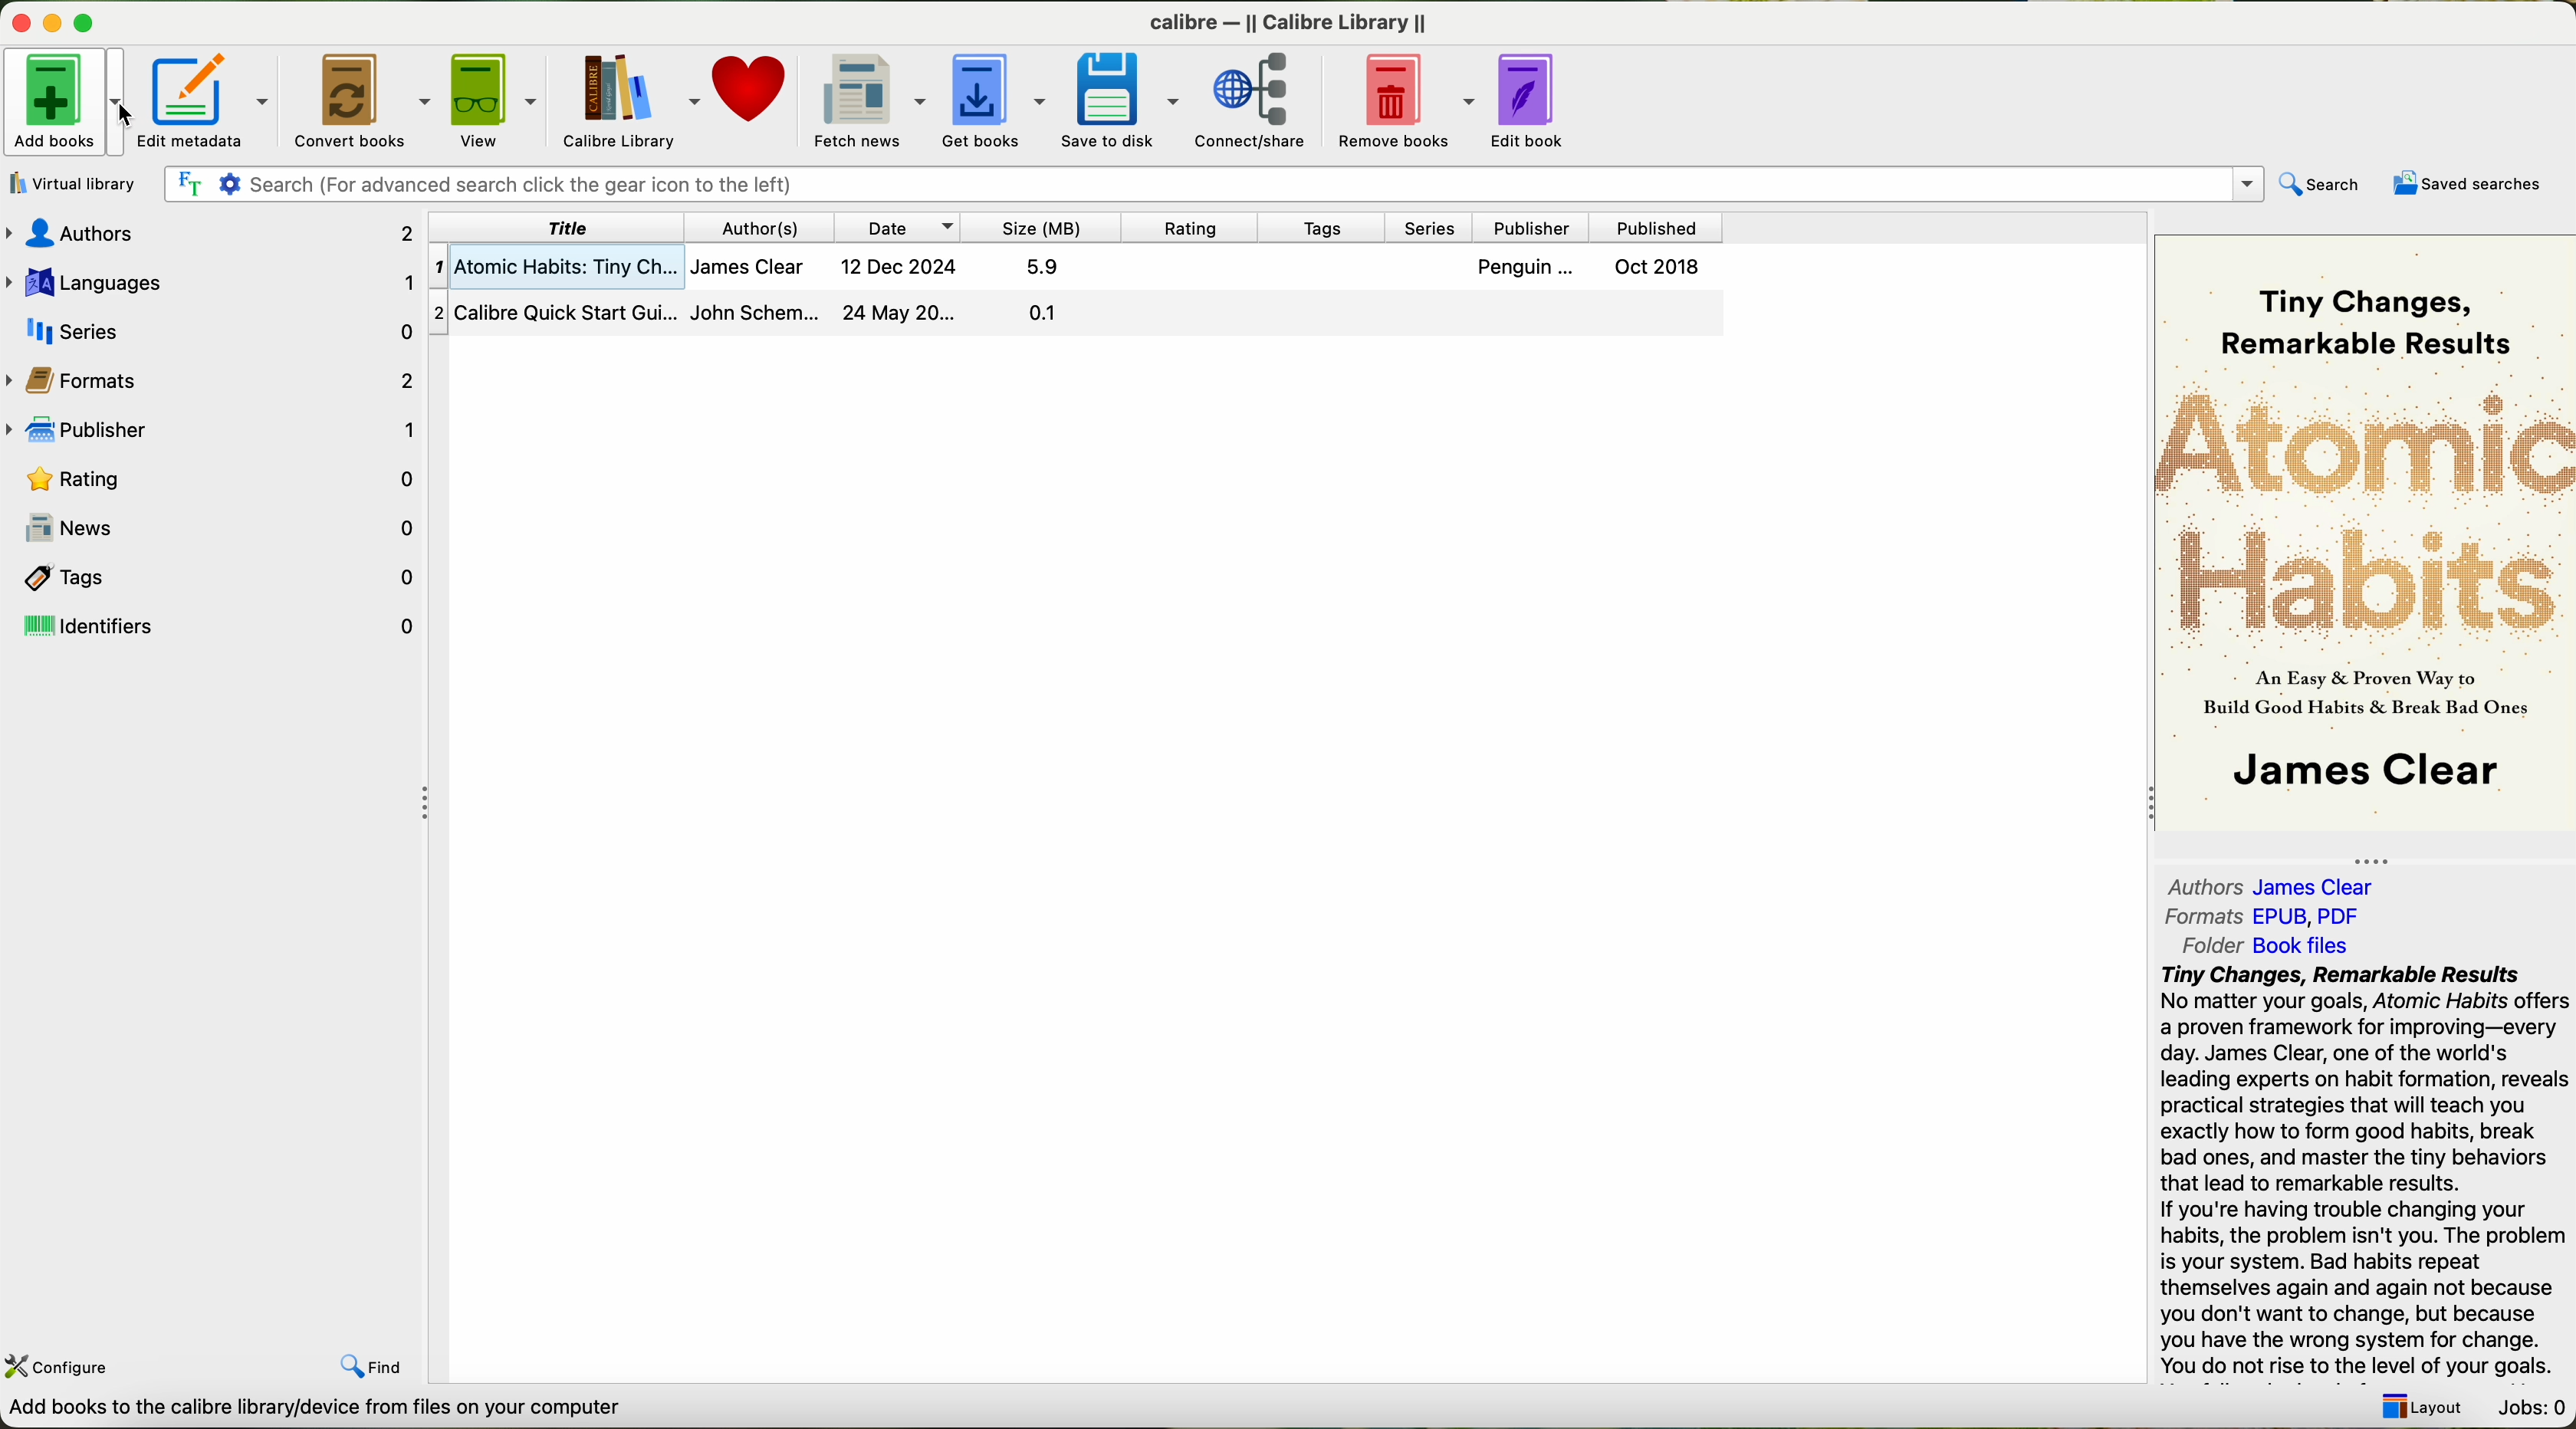 The image size is (2576, 1429). Describe the element at coordinates (209, 330) in the screenshot. I see `series` at that location.